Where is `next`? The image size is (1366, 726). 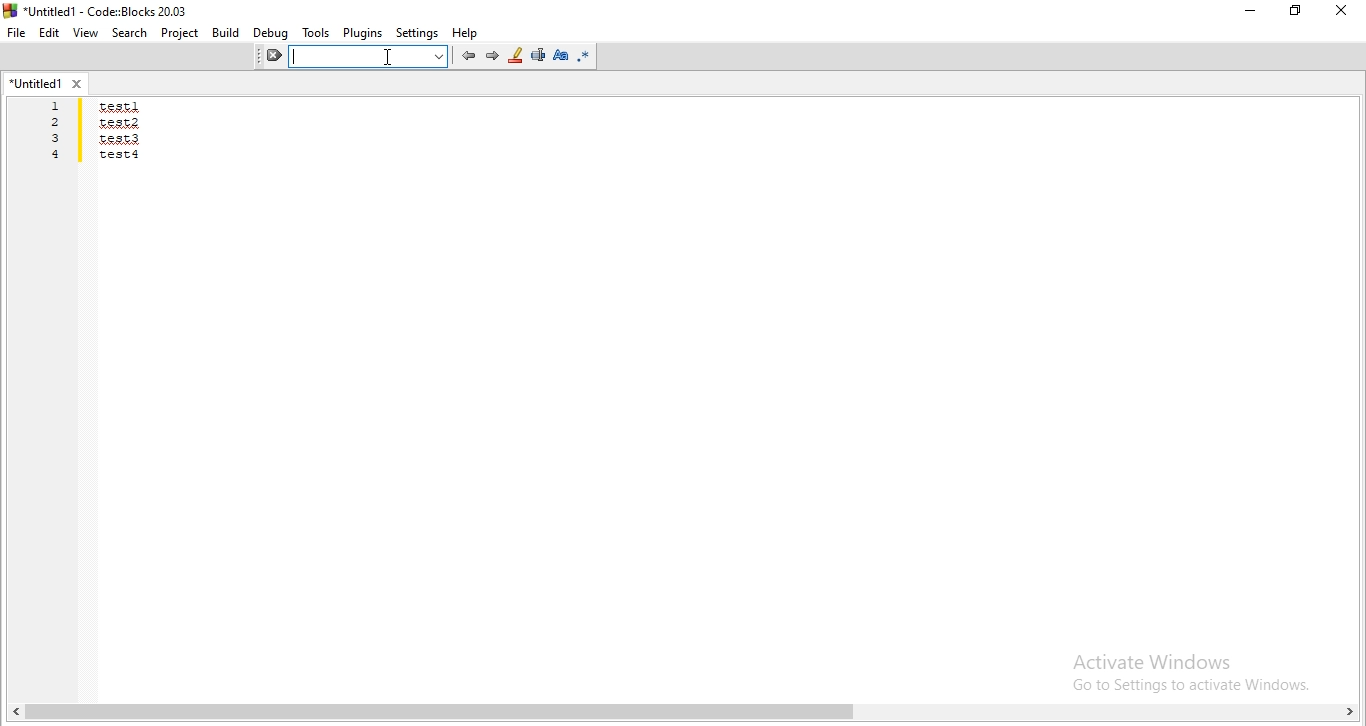 next is located at coordinates (492, 55).